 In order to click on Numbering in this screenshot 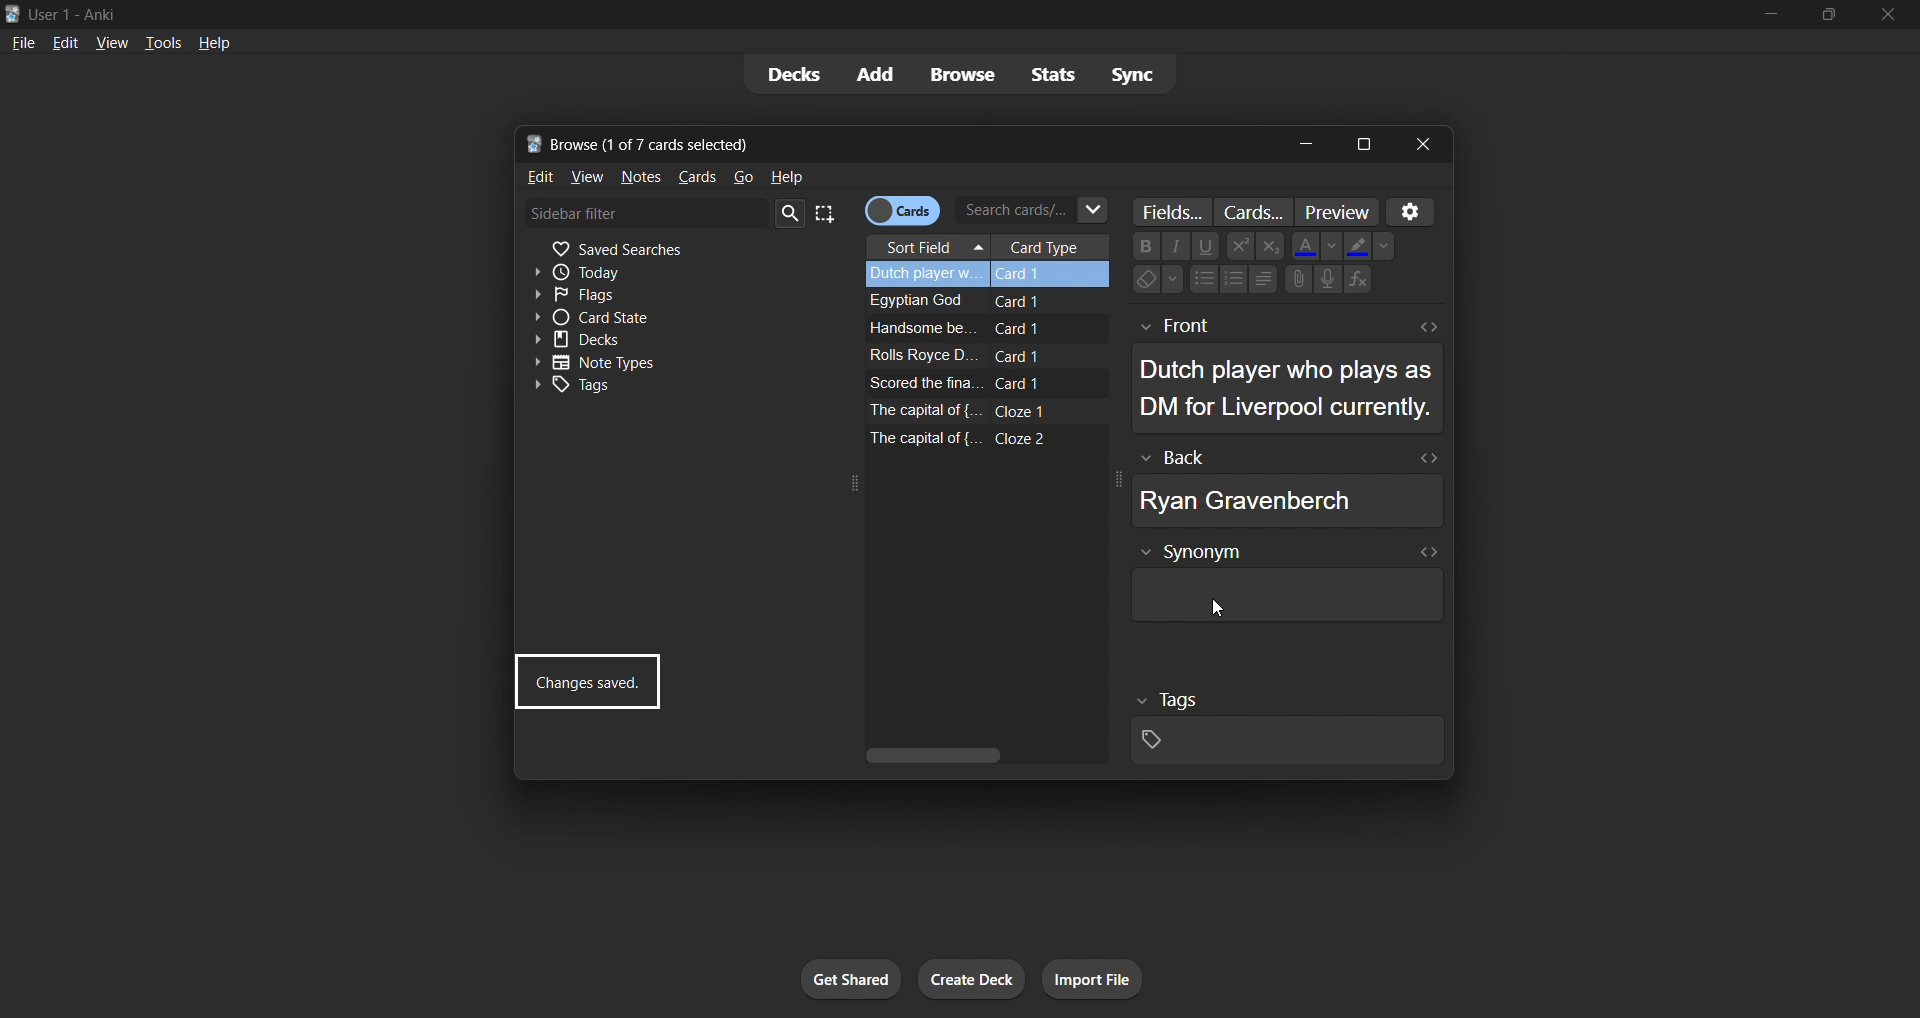, I will do `click(1232, 279)`.